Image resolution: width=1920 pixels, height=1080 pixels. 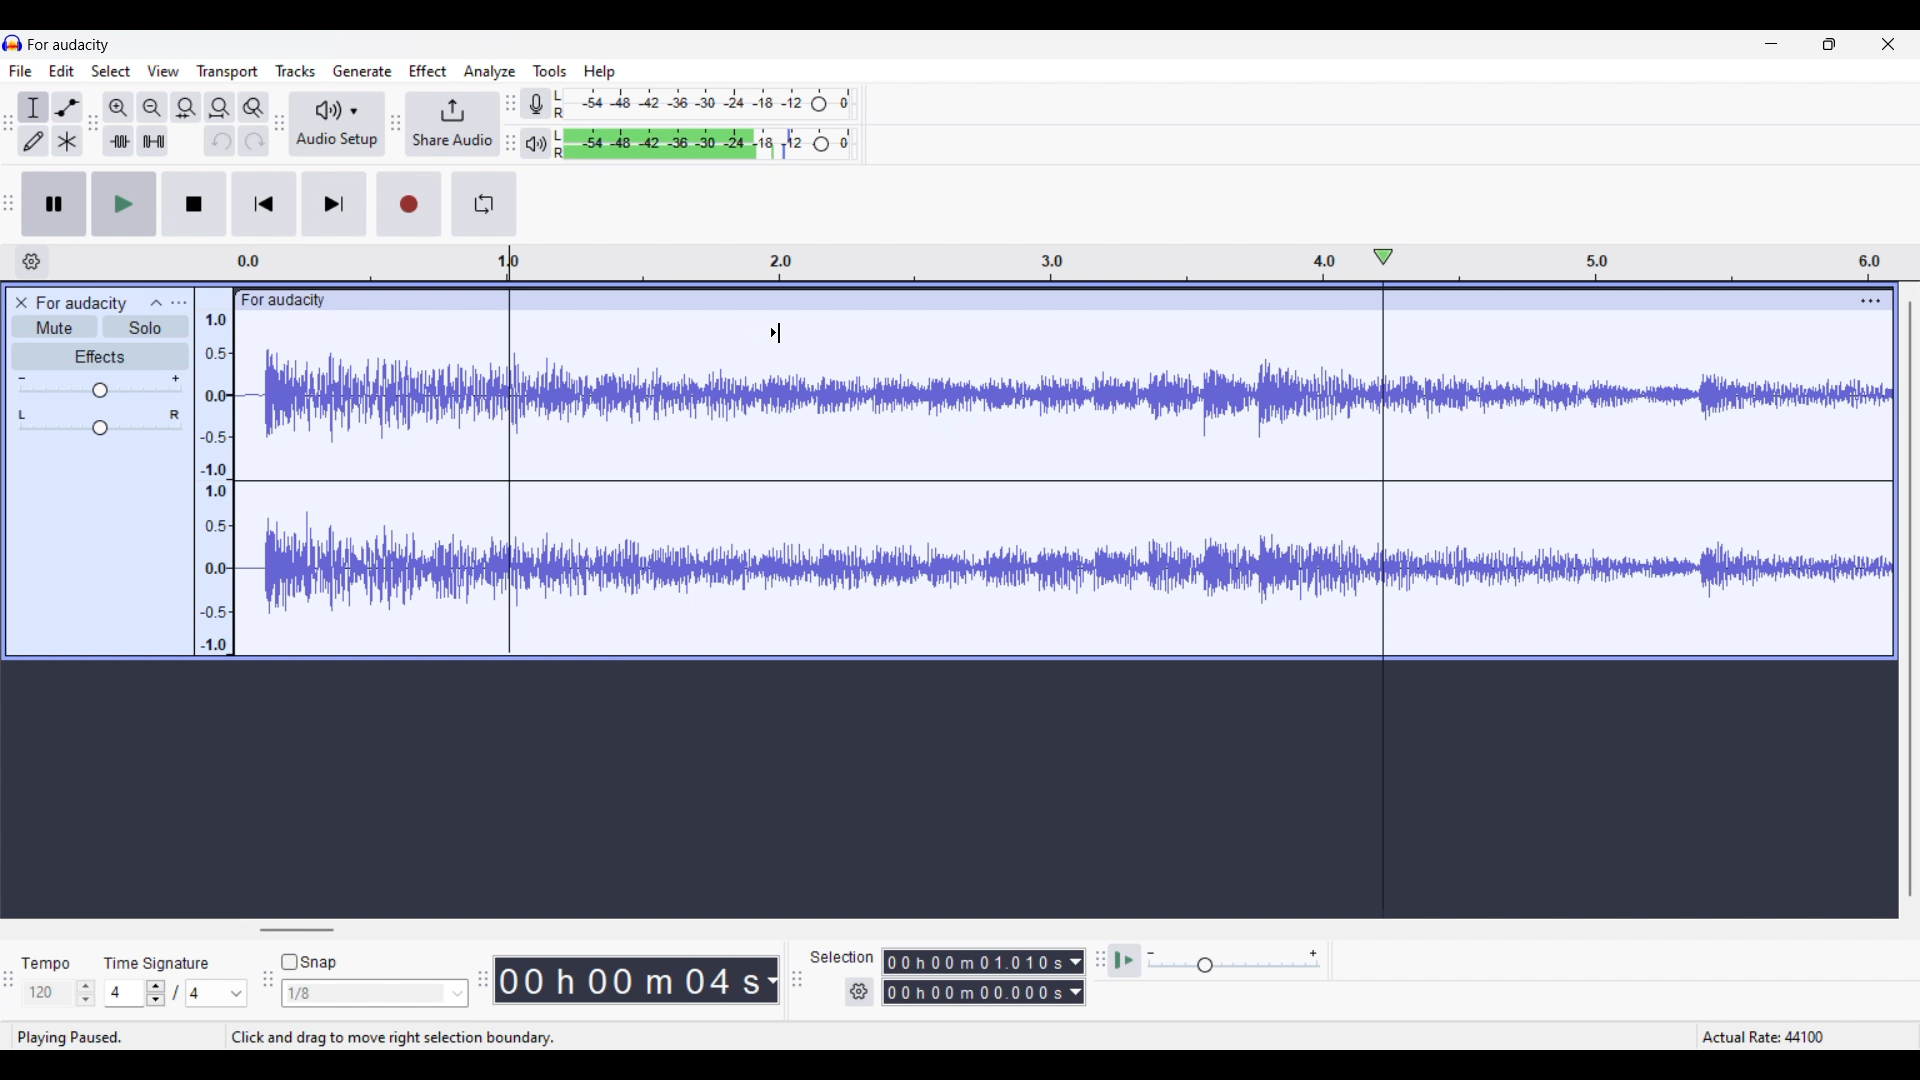 I want to click on Selection start marked by cursor , so click(x=509, y=450).